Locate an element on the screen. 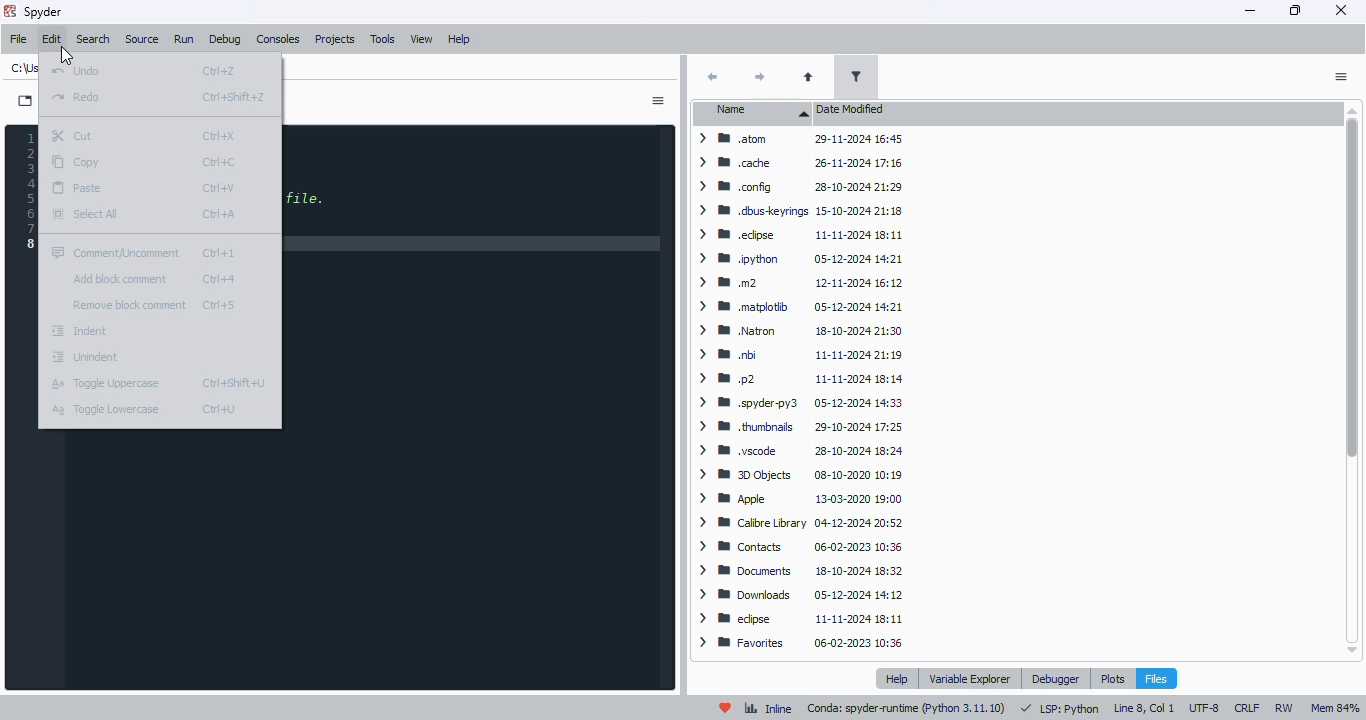 The height and width of the screenshot is (720, 1366). date modified is located at coordinates (851, 109).